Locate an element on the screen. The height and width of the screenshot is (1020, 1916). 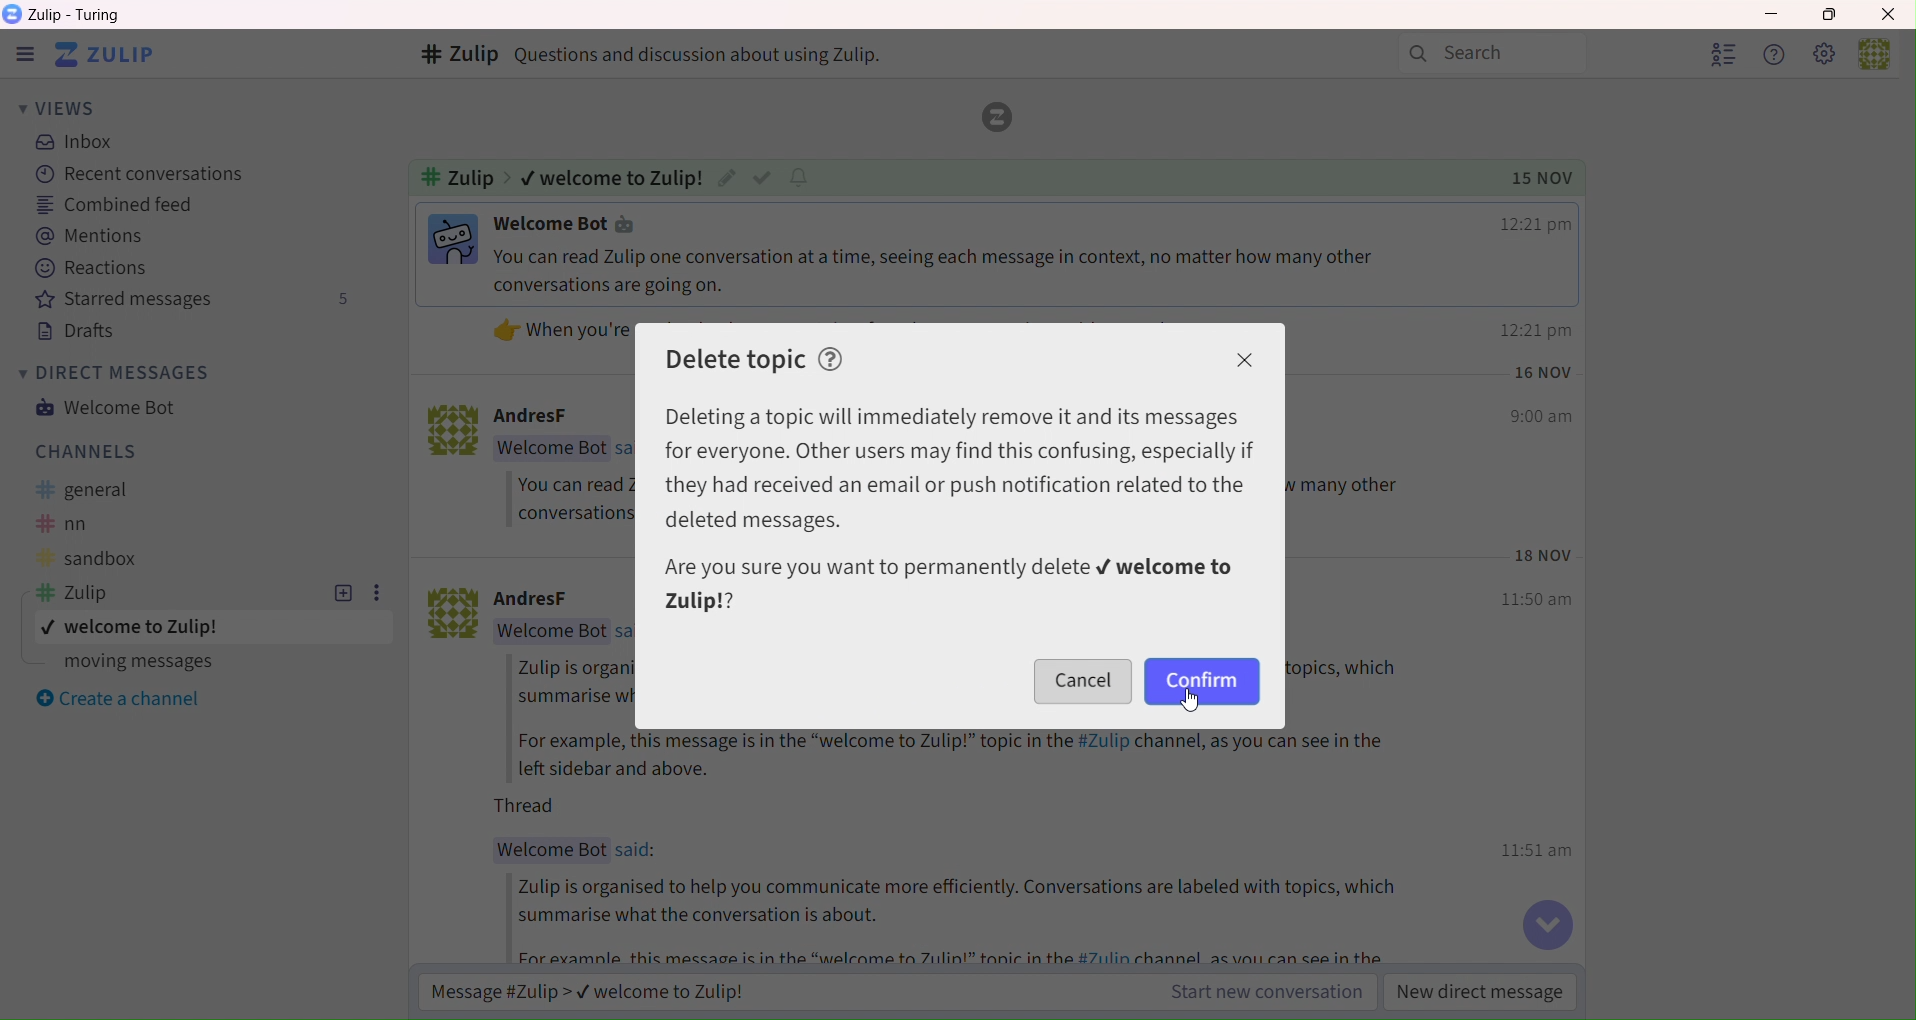
Settings is located at coordinates (374, 594).